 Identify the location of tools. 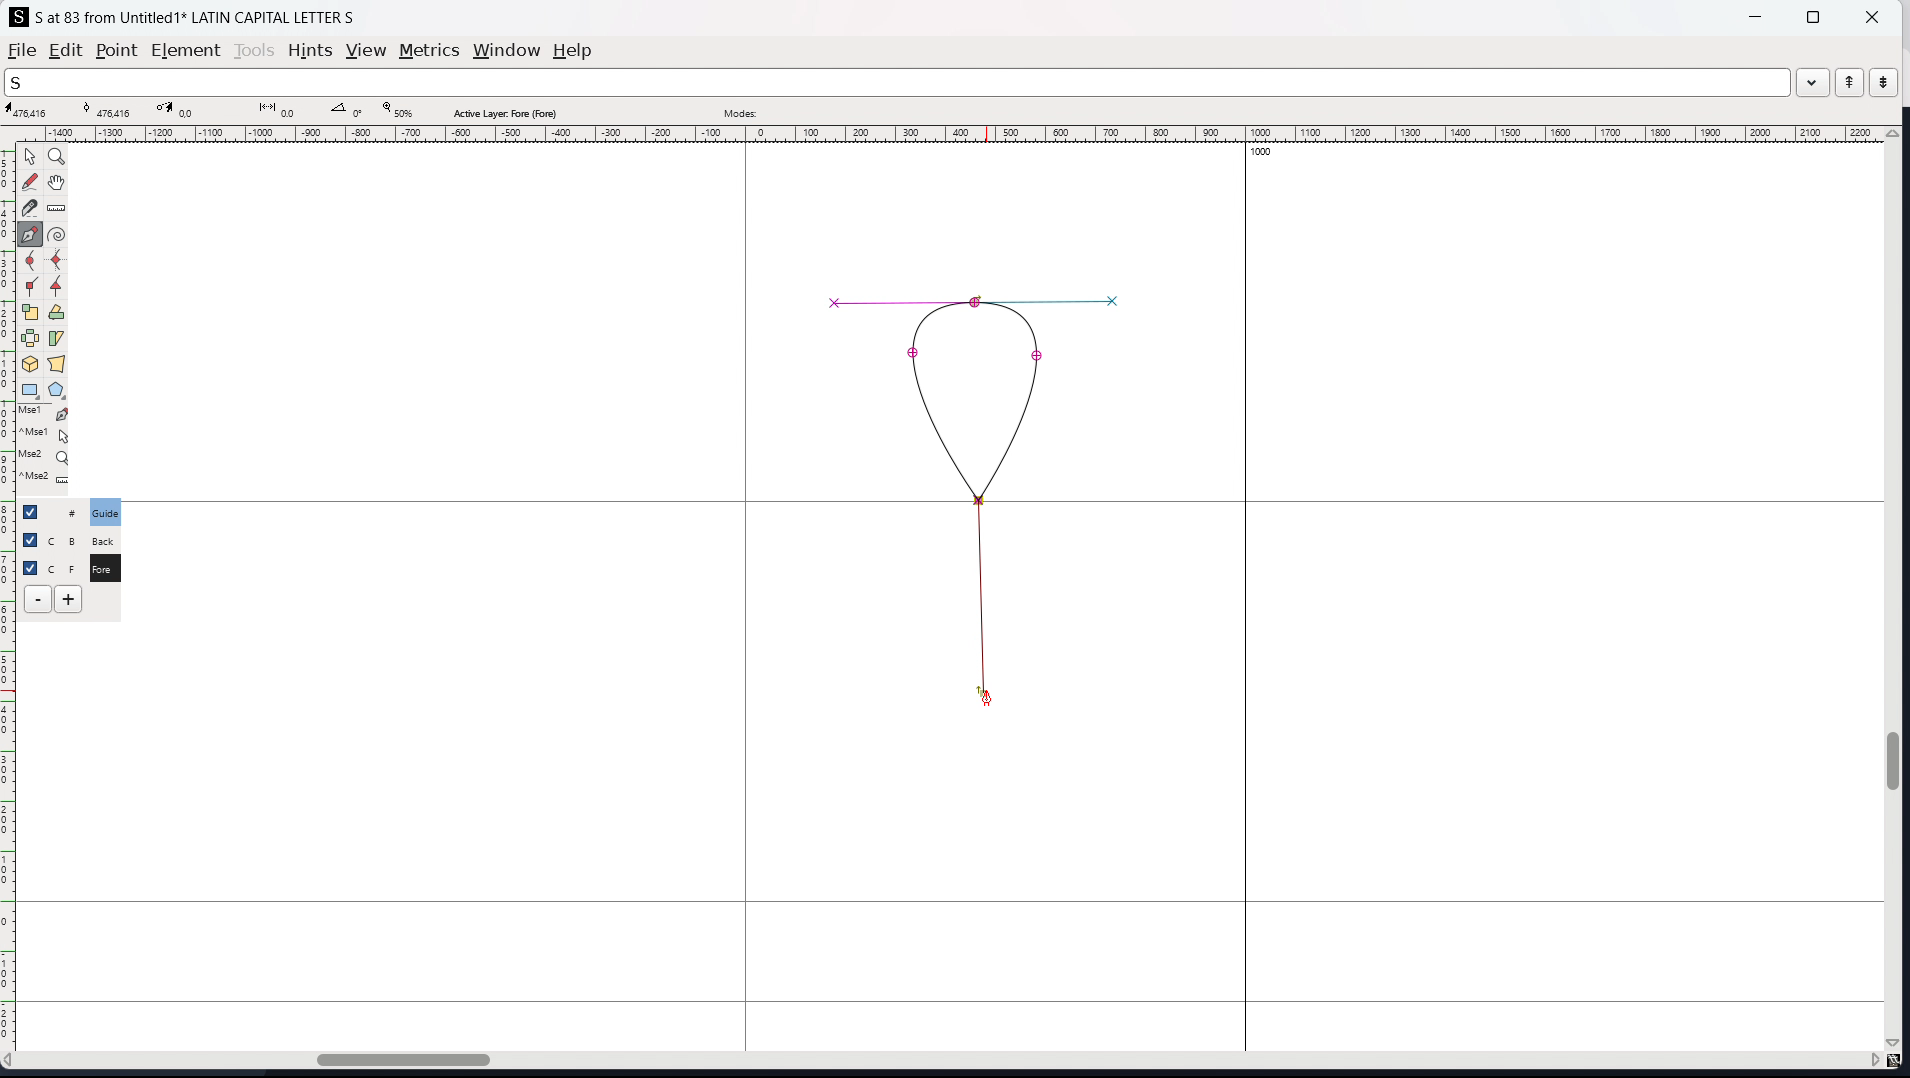
(256, 50).